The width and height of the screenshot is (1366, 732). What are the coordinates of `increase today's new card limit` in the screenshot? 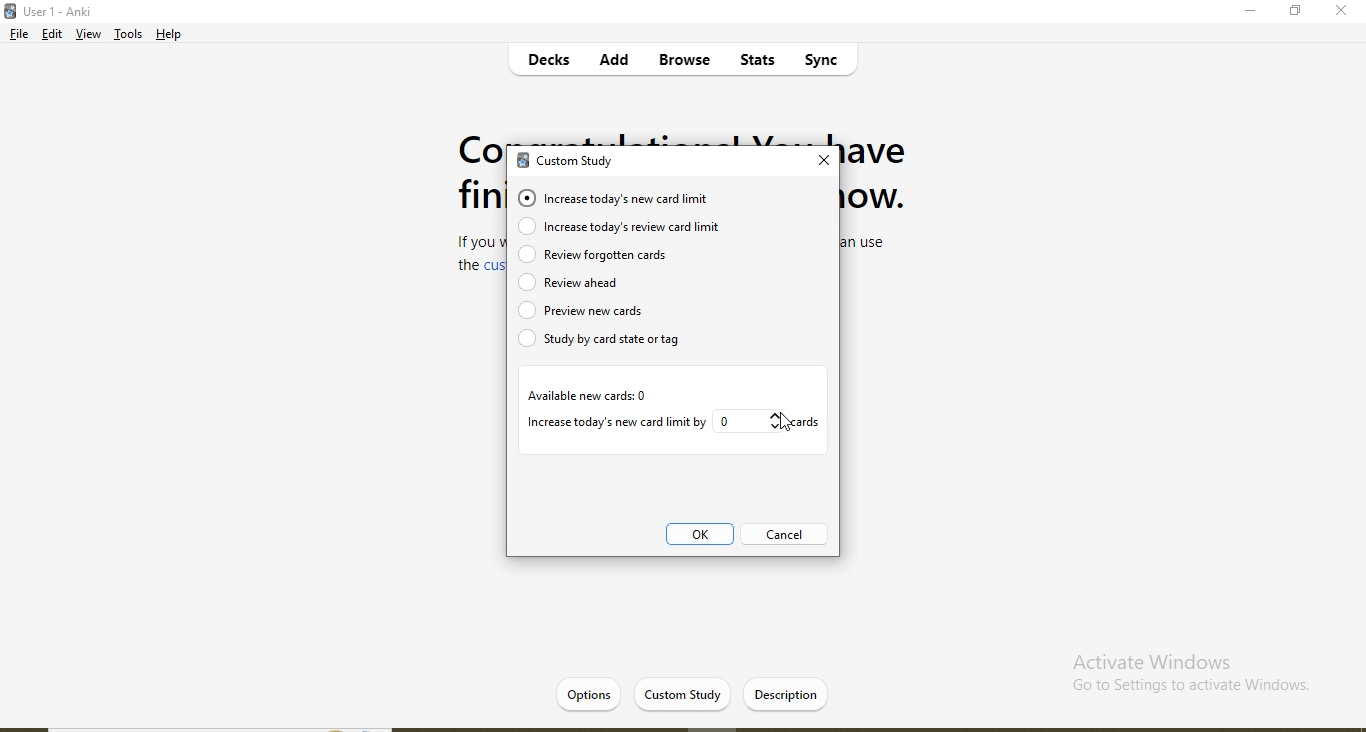 It's located at (622, 199).